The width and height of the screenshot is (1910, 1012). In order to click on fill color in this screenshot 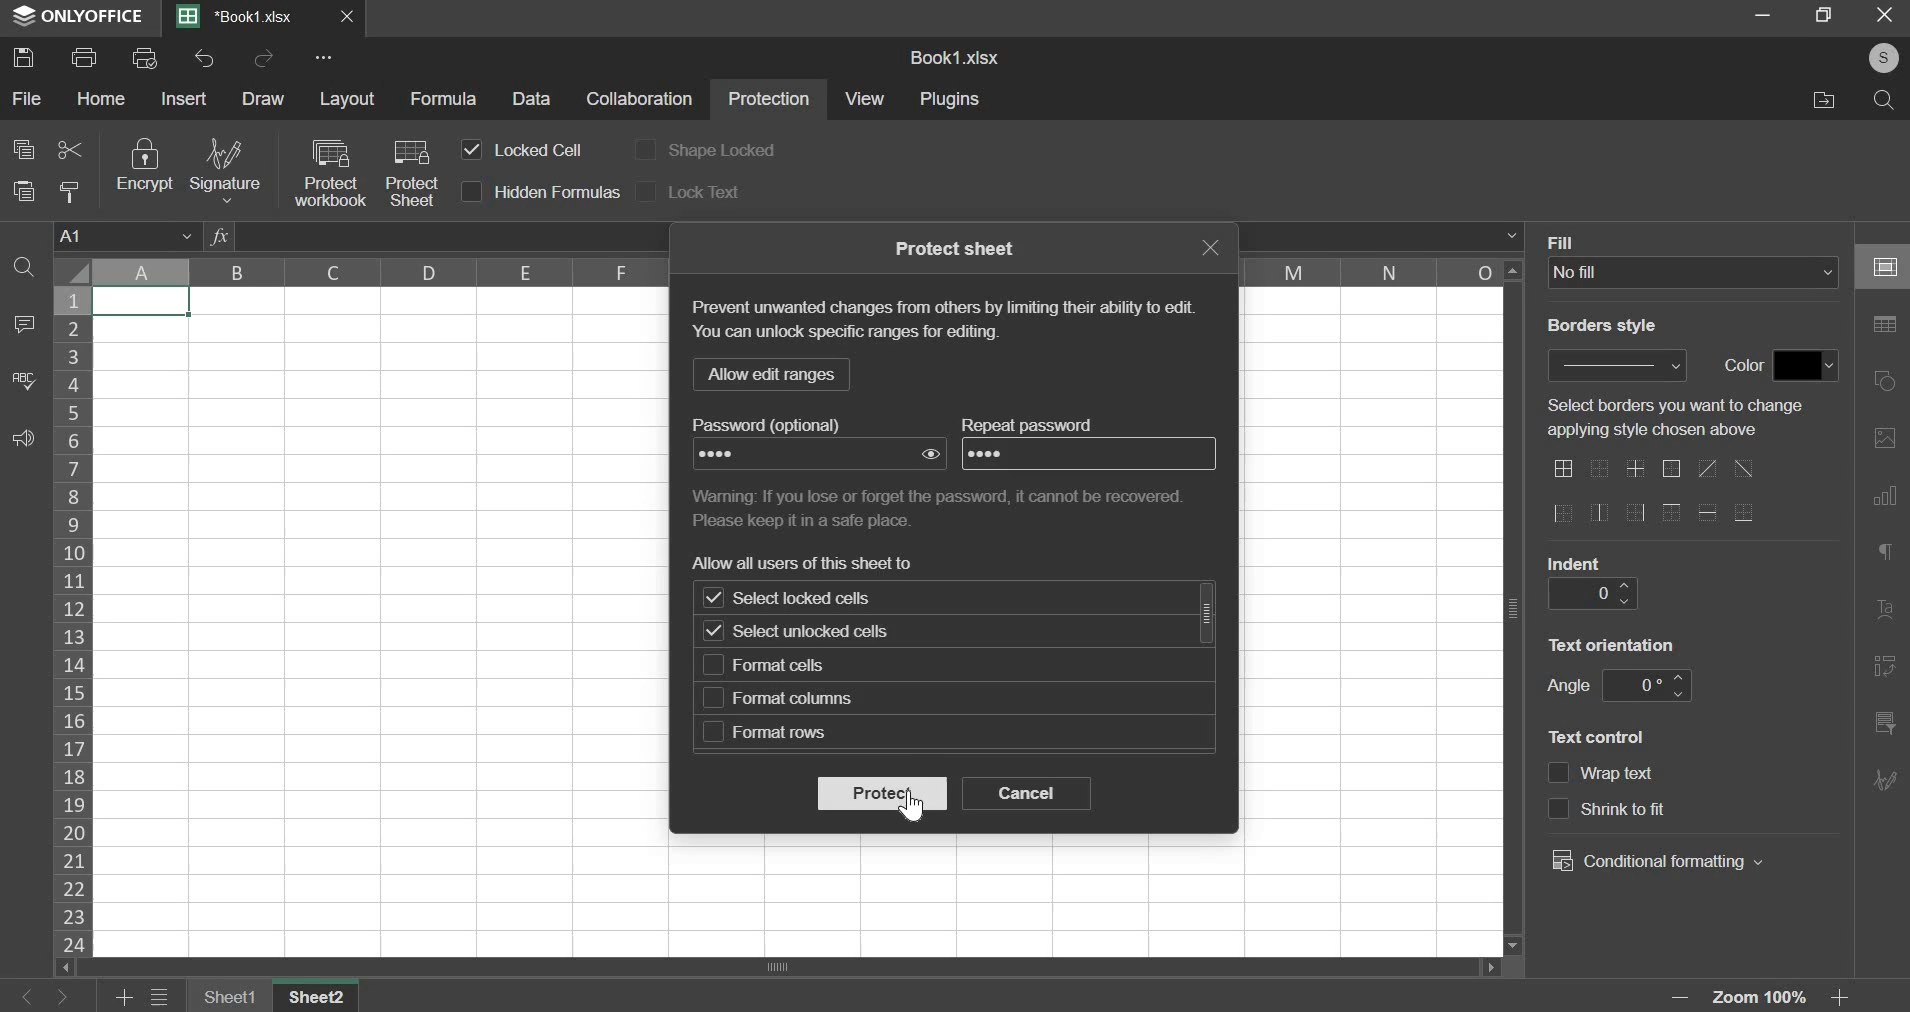, I will do `click(1806, 365)`.